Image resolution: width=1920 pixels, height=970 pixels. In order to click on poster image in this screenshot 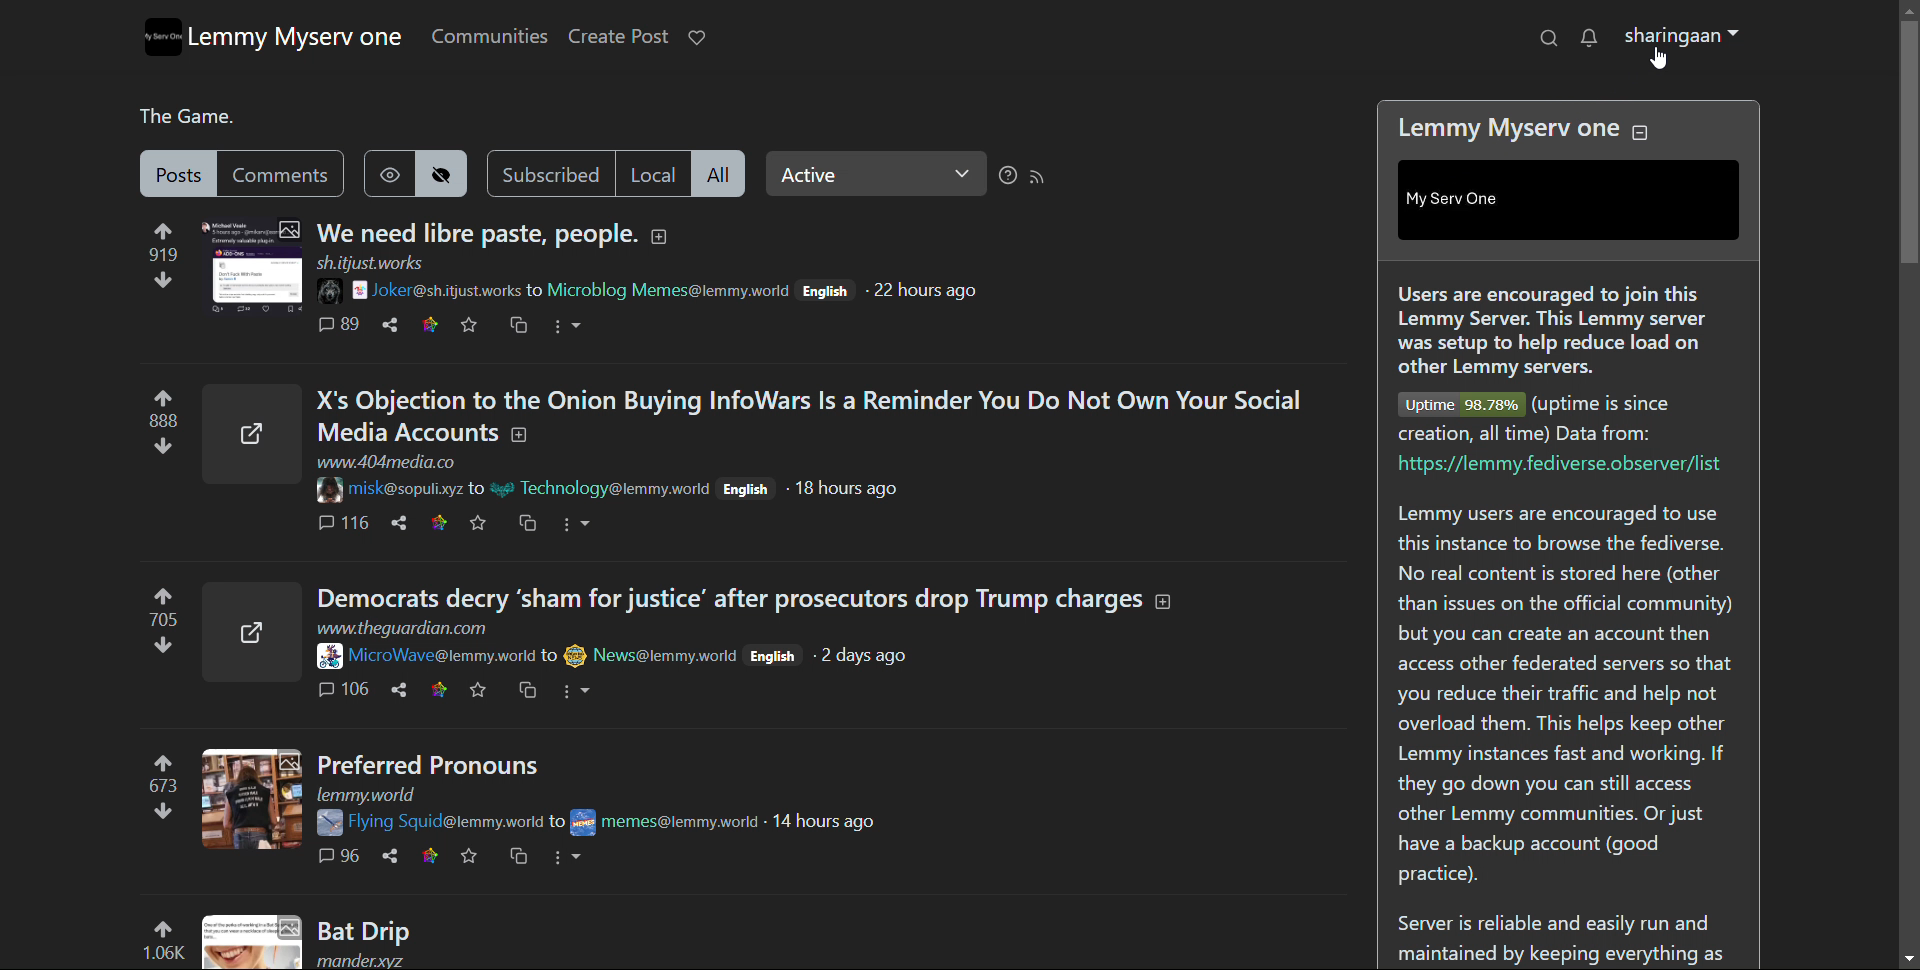, I will do `click(328, 821)`.